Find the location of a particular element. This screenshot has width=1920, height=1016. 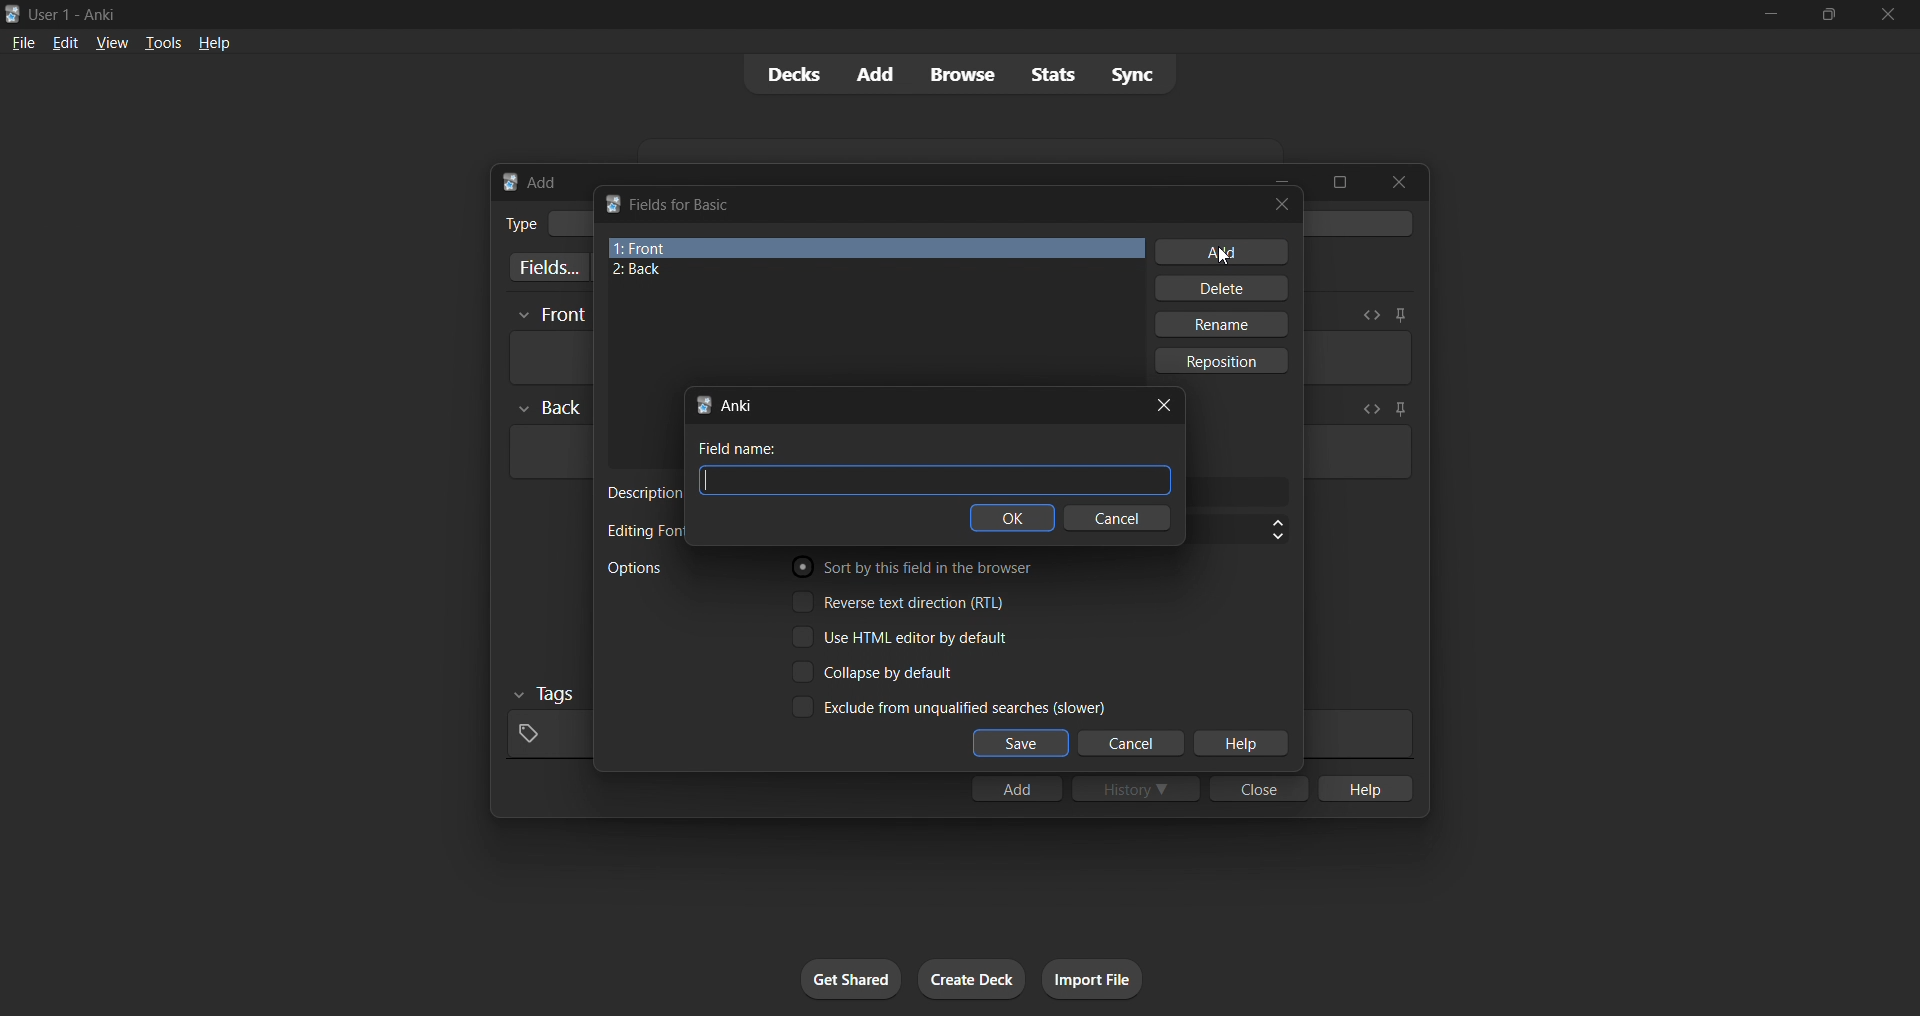

Toggle is located at coordinates (920, 566).